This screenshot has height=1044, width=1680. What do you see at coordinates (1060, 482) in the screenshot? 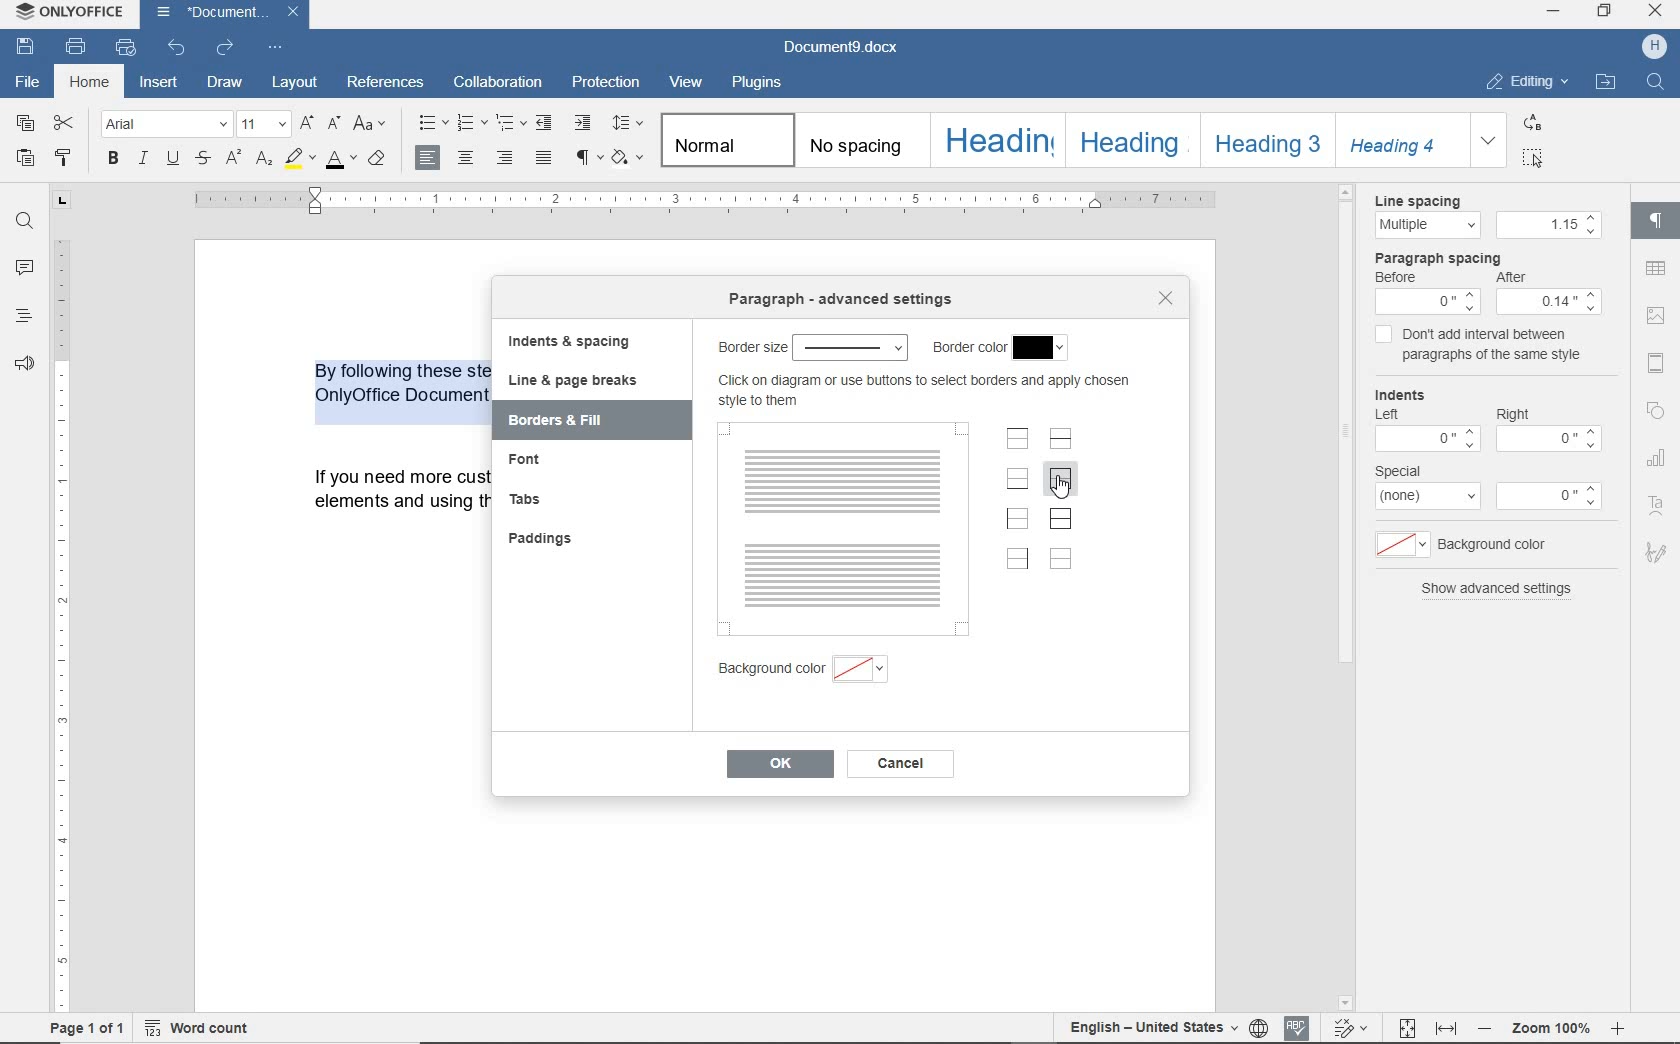
I see `set outer border only` at bounding box center [1060, 482].